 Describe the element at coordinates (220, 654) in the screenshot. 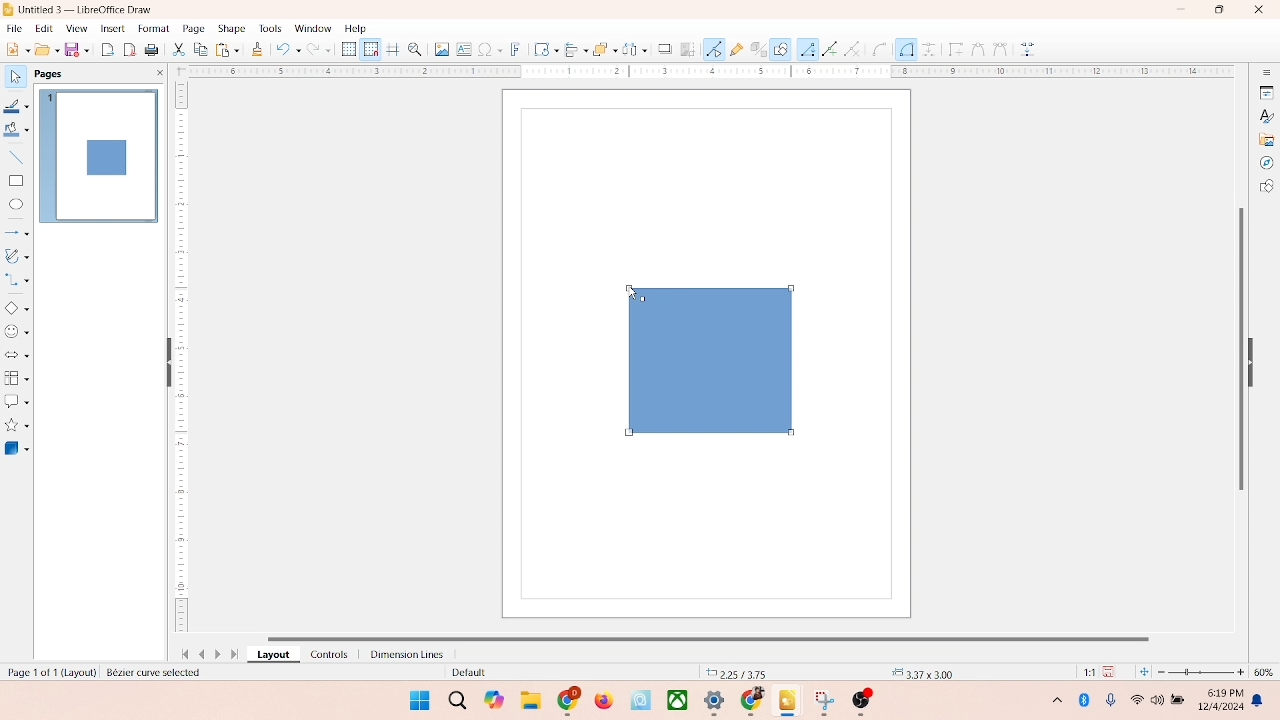

I see `next page` at that location.